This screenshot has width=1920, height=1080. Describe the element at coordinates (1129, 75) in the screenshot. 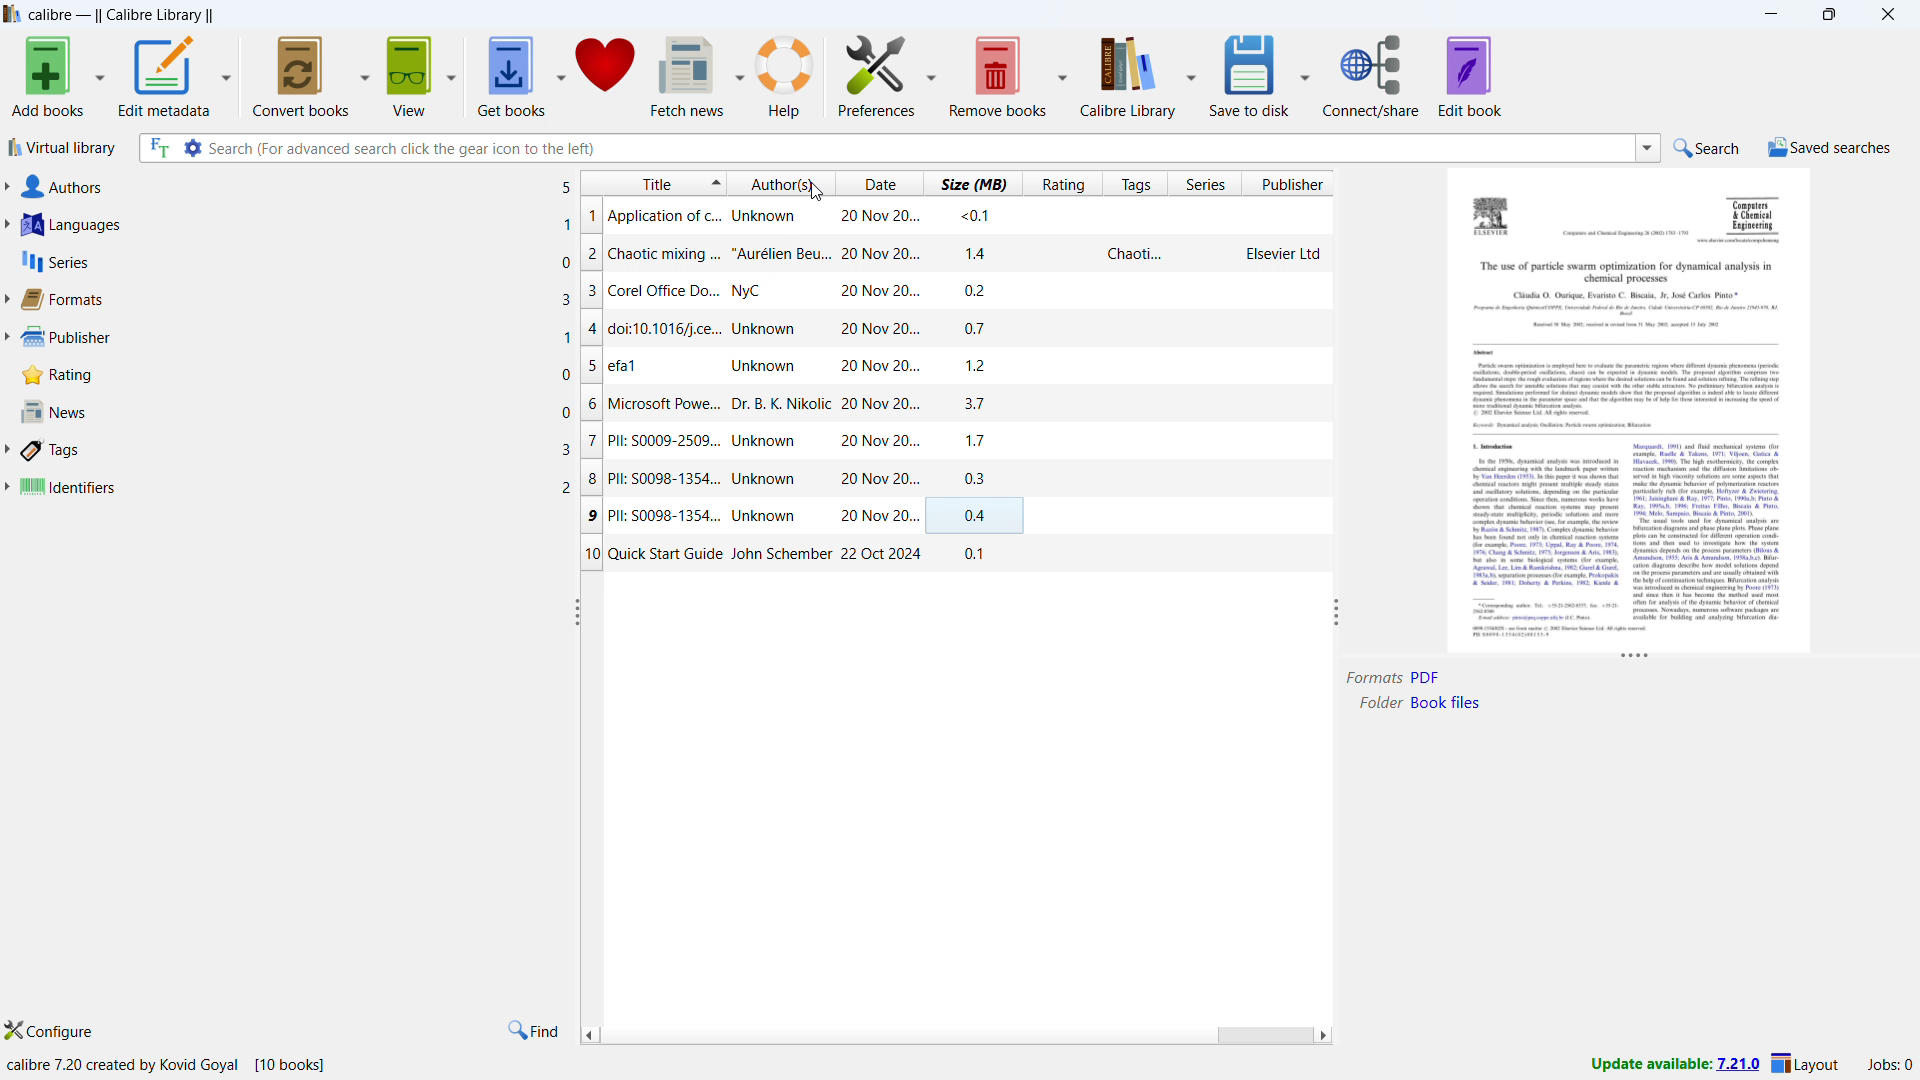

I see `calibre library ` at that location.